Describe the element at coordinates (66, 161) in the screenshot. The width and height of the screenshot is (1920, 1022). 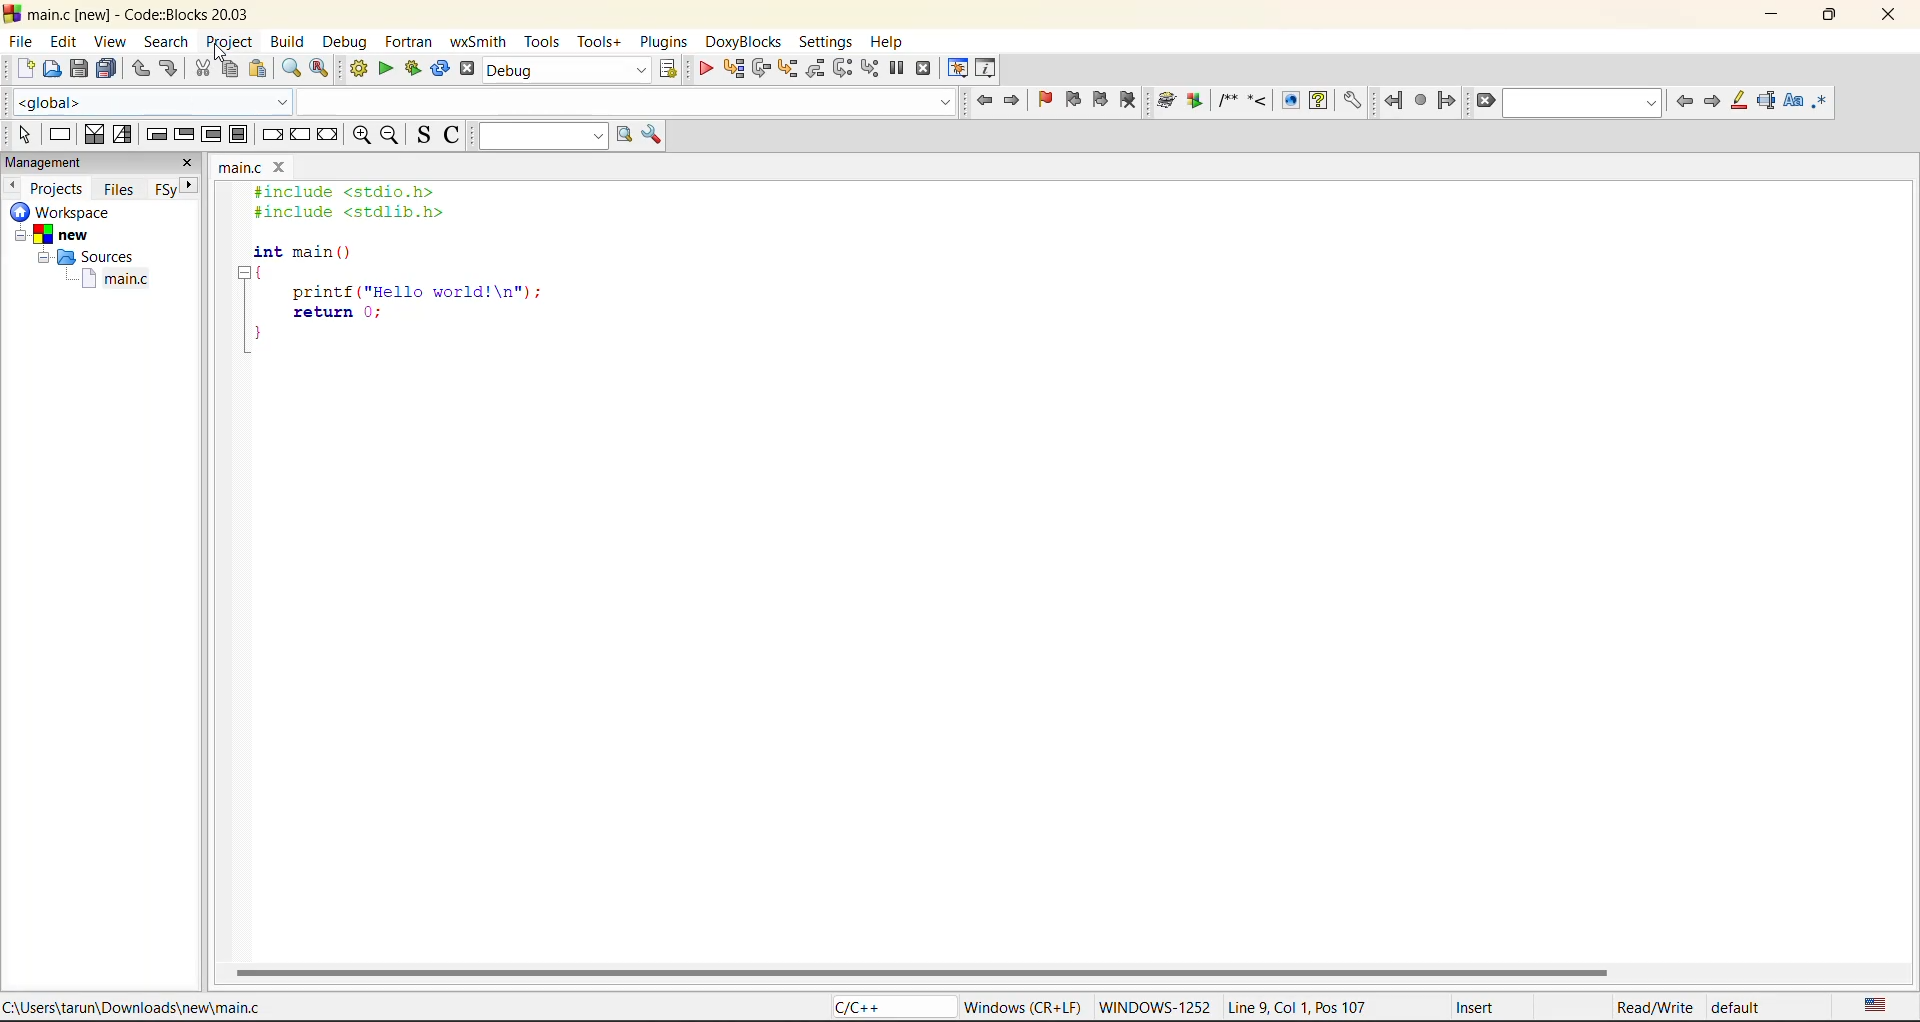
I see `management` at that location.